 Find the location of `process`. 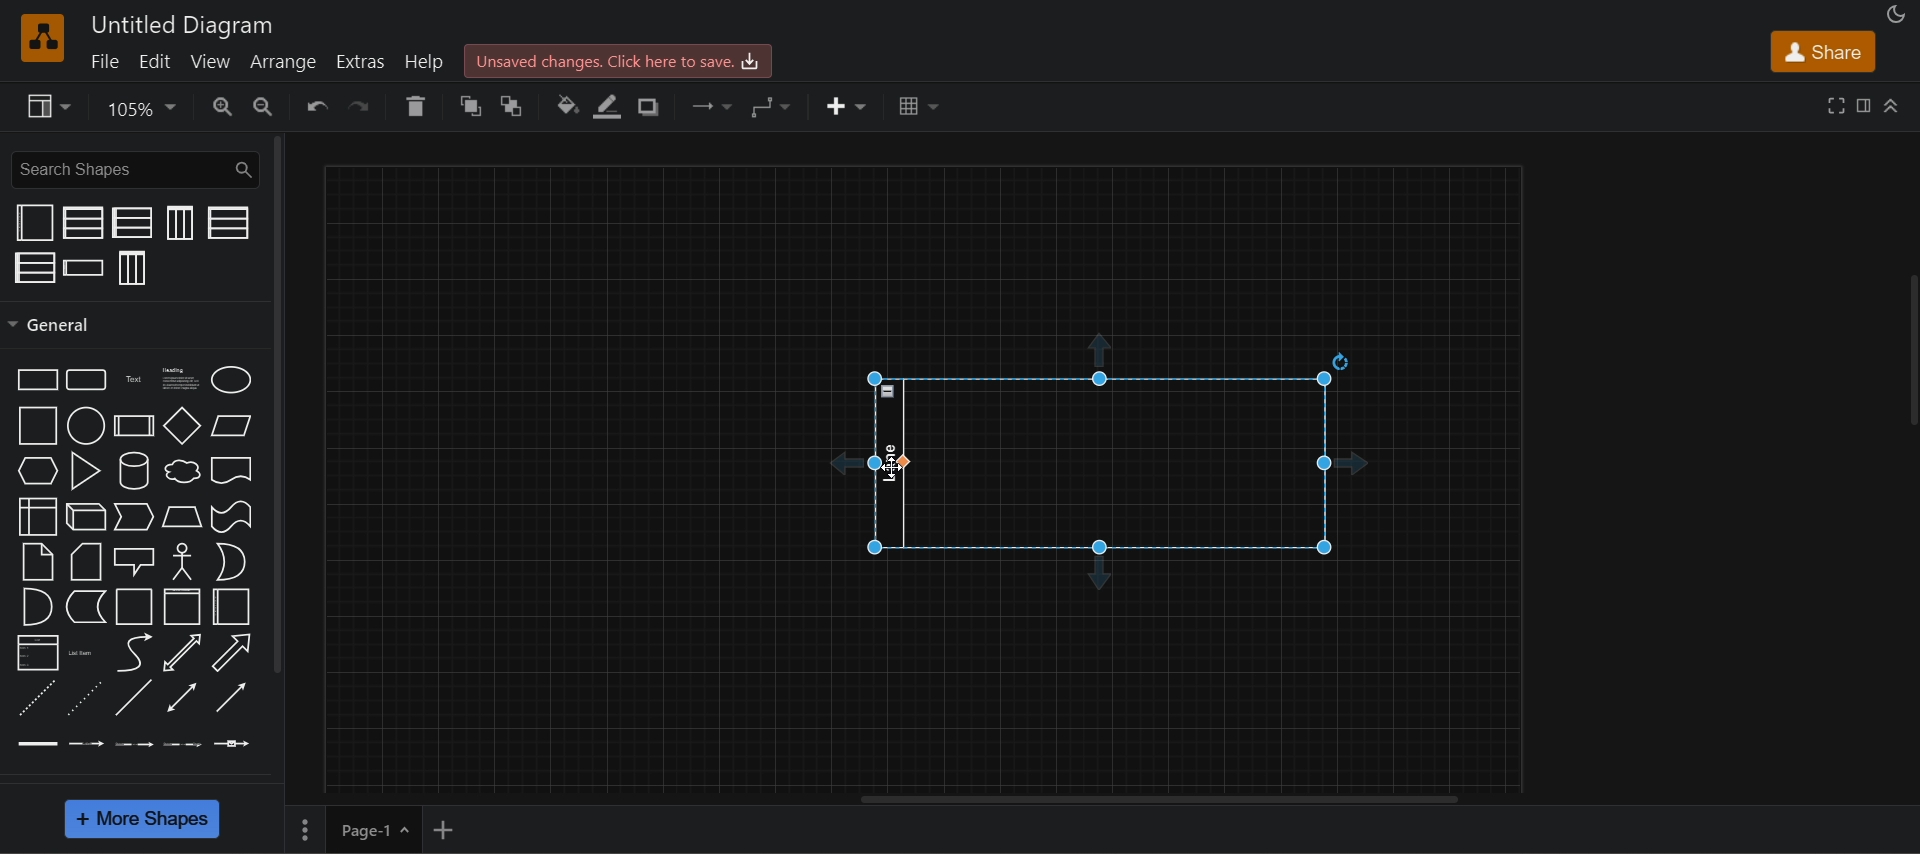

process is located at coordinates (133, 426).